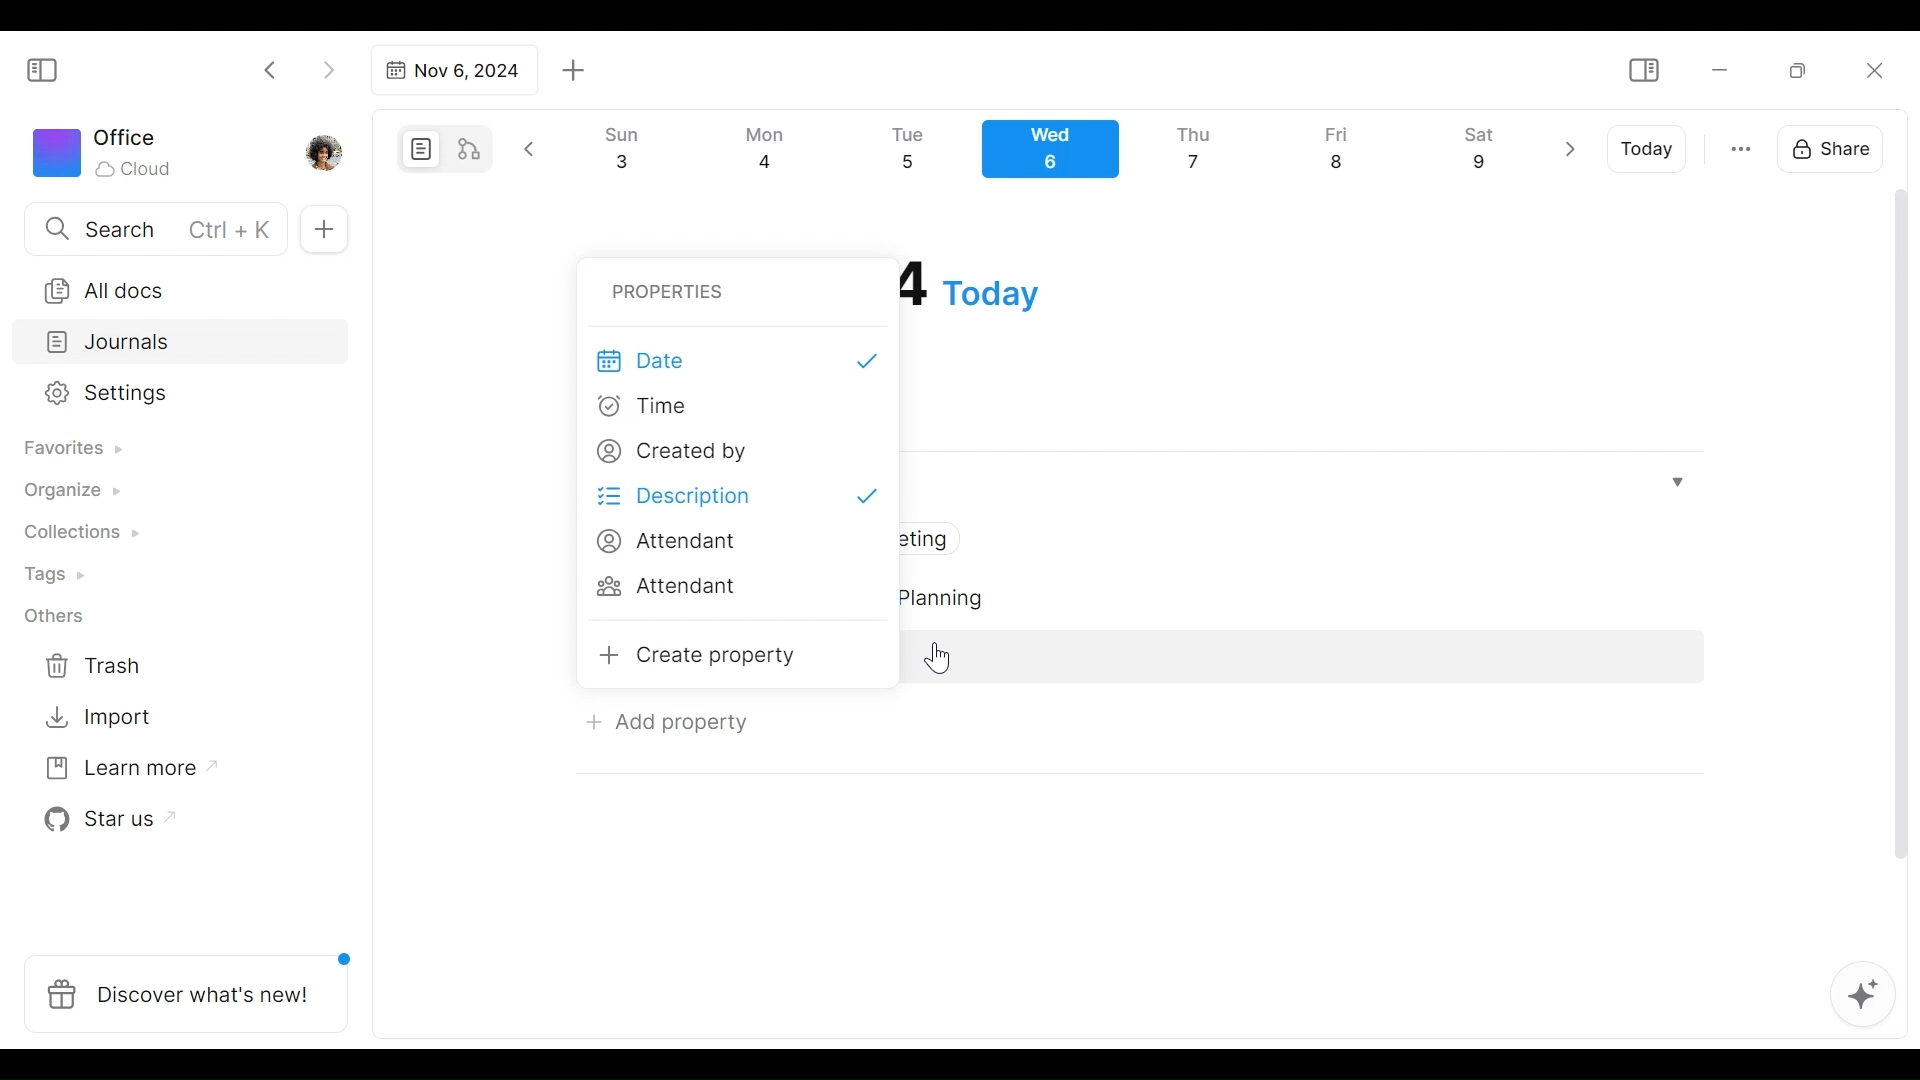  I want to click on vertical scrollbar, so click(1901, 568).